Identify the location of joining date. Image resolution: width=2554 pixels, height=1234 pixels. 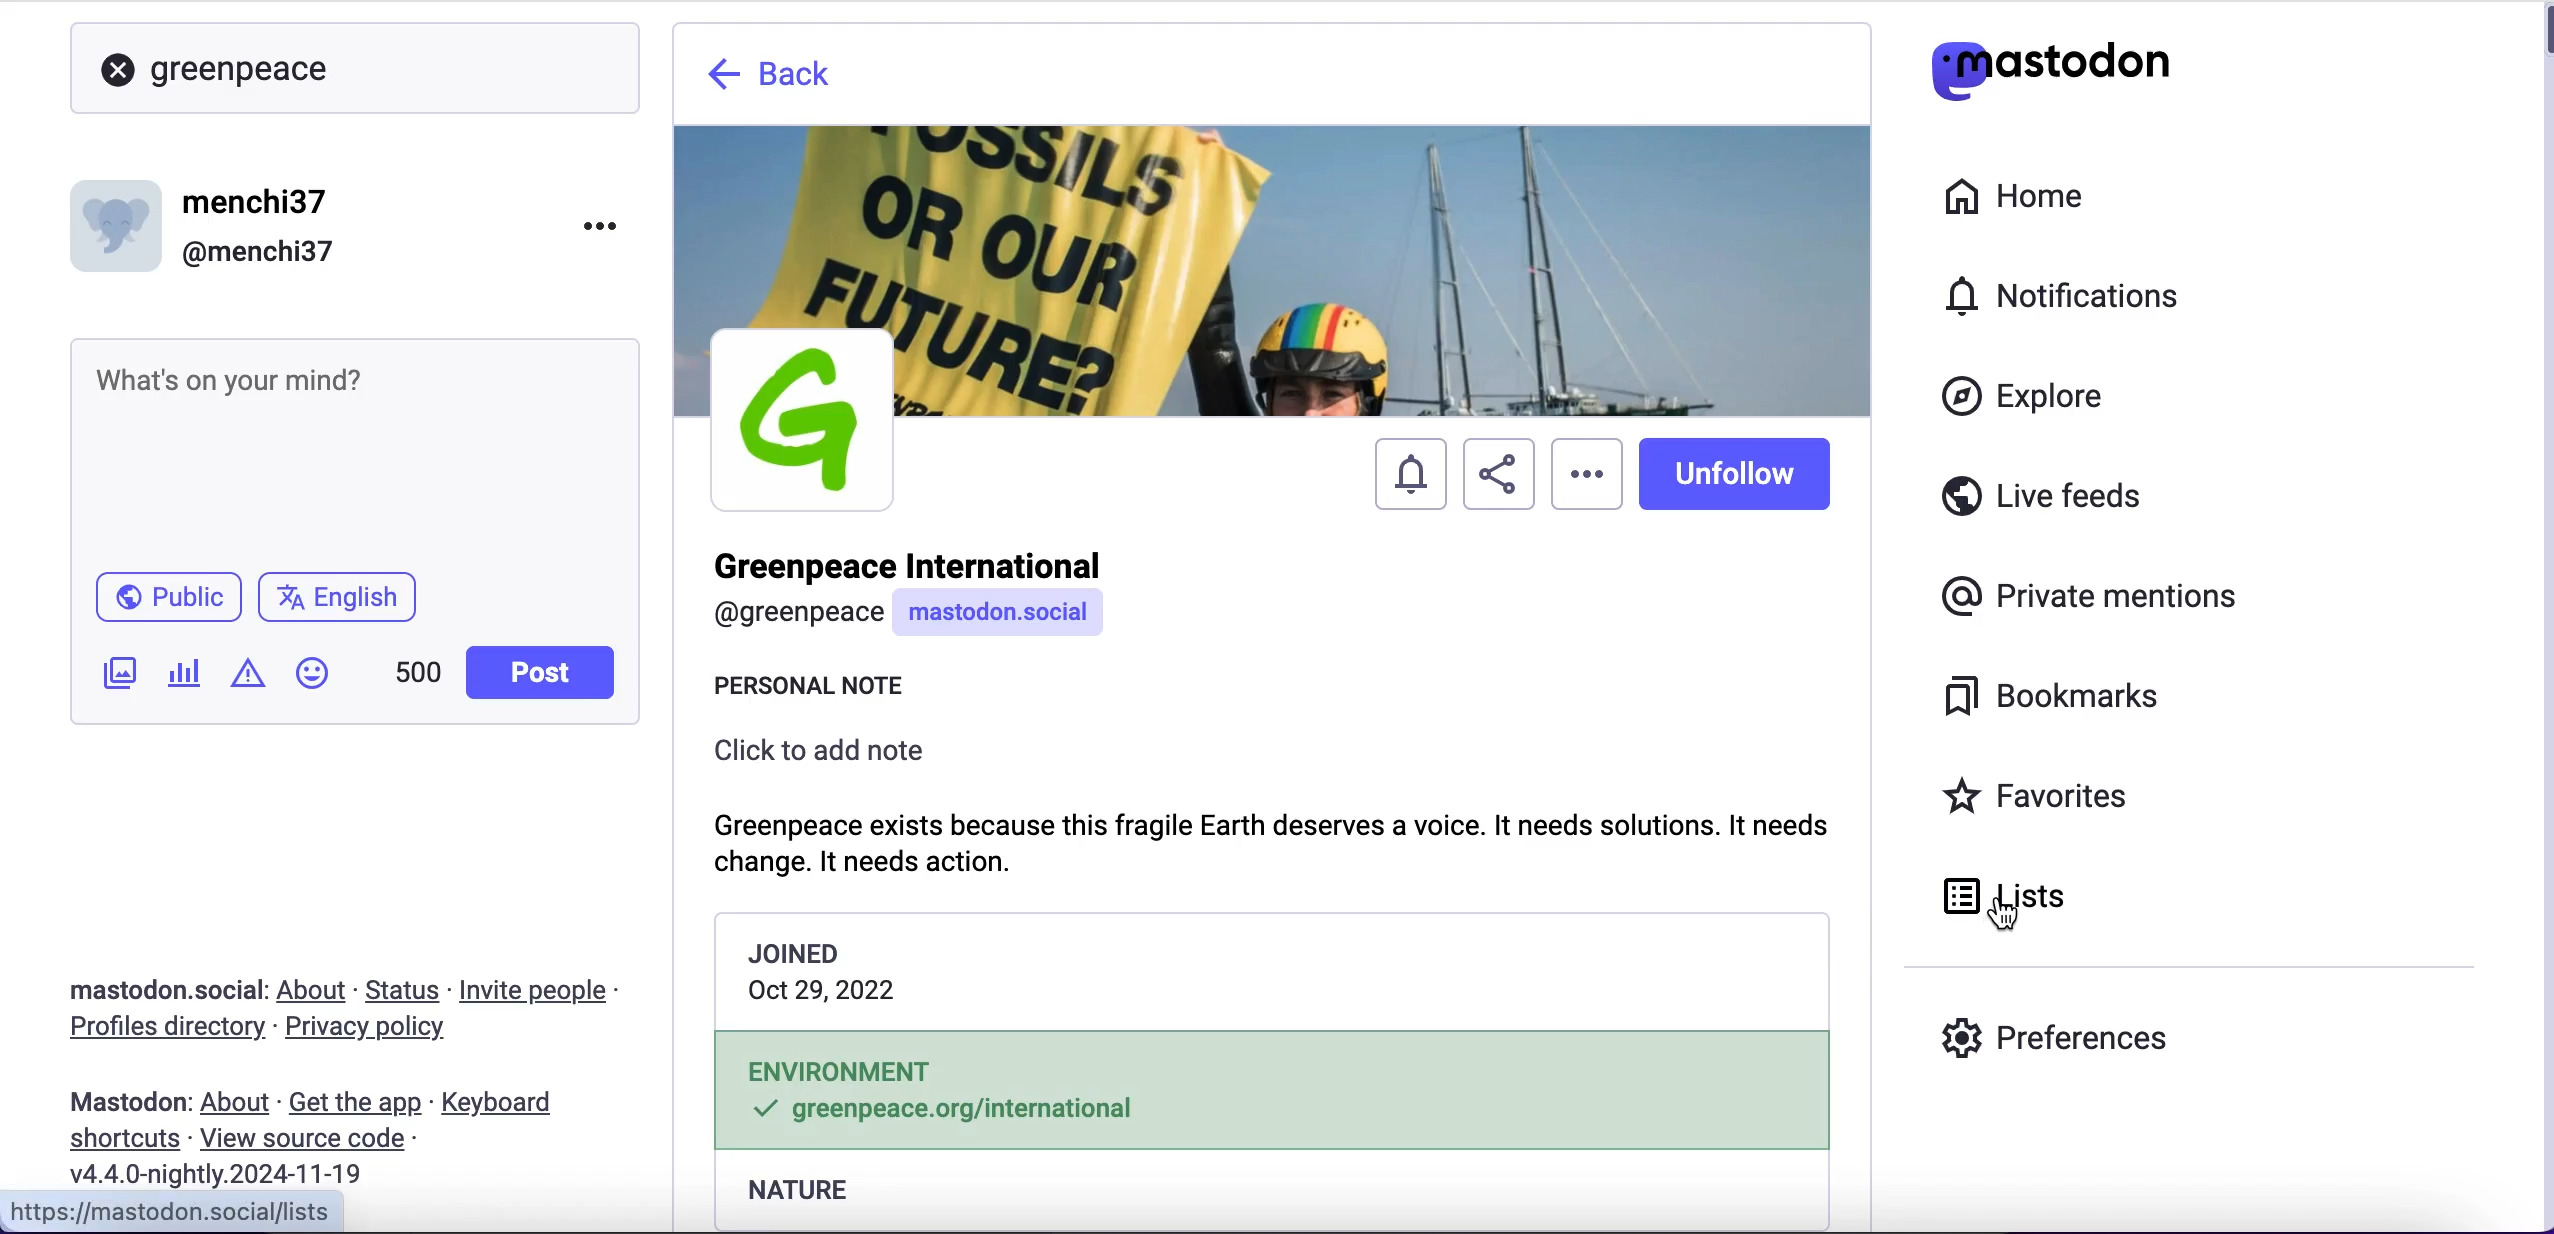
(1264, 970).